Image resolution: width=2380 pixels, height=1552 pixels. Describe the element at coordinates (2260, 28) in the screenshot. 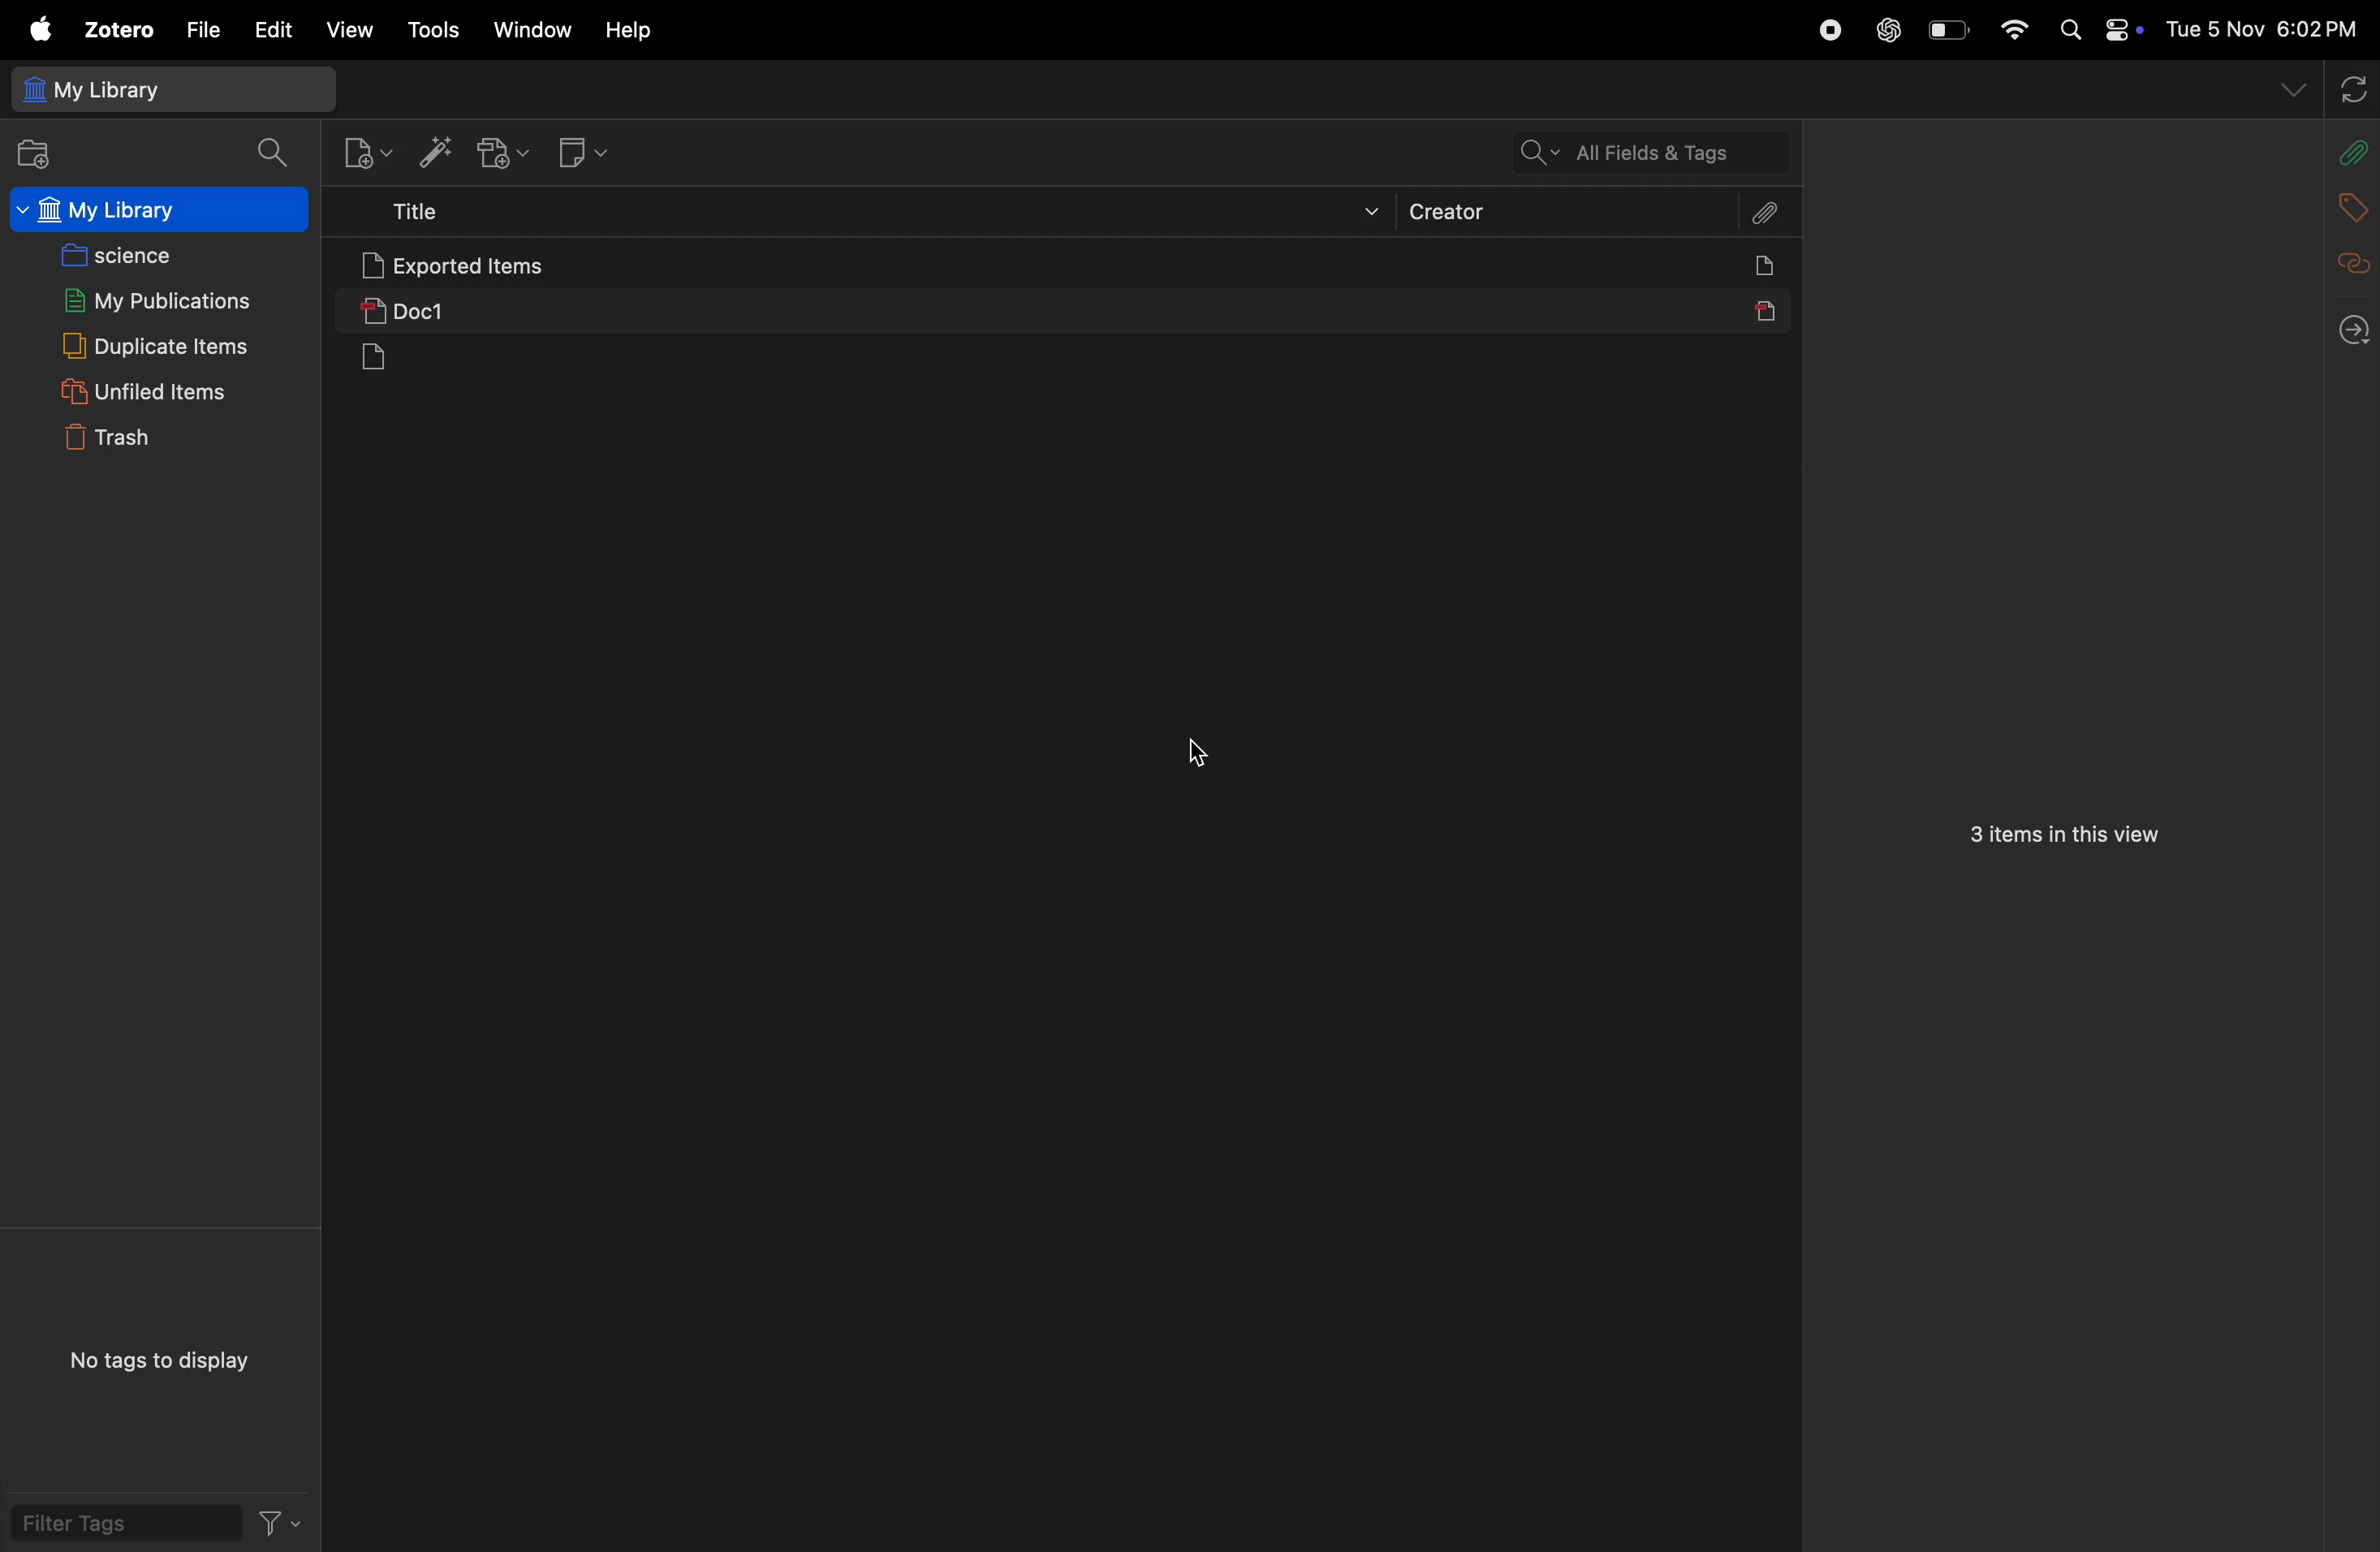

I see `time and date` at that location.